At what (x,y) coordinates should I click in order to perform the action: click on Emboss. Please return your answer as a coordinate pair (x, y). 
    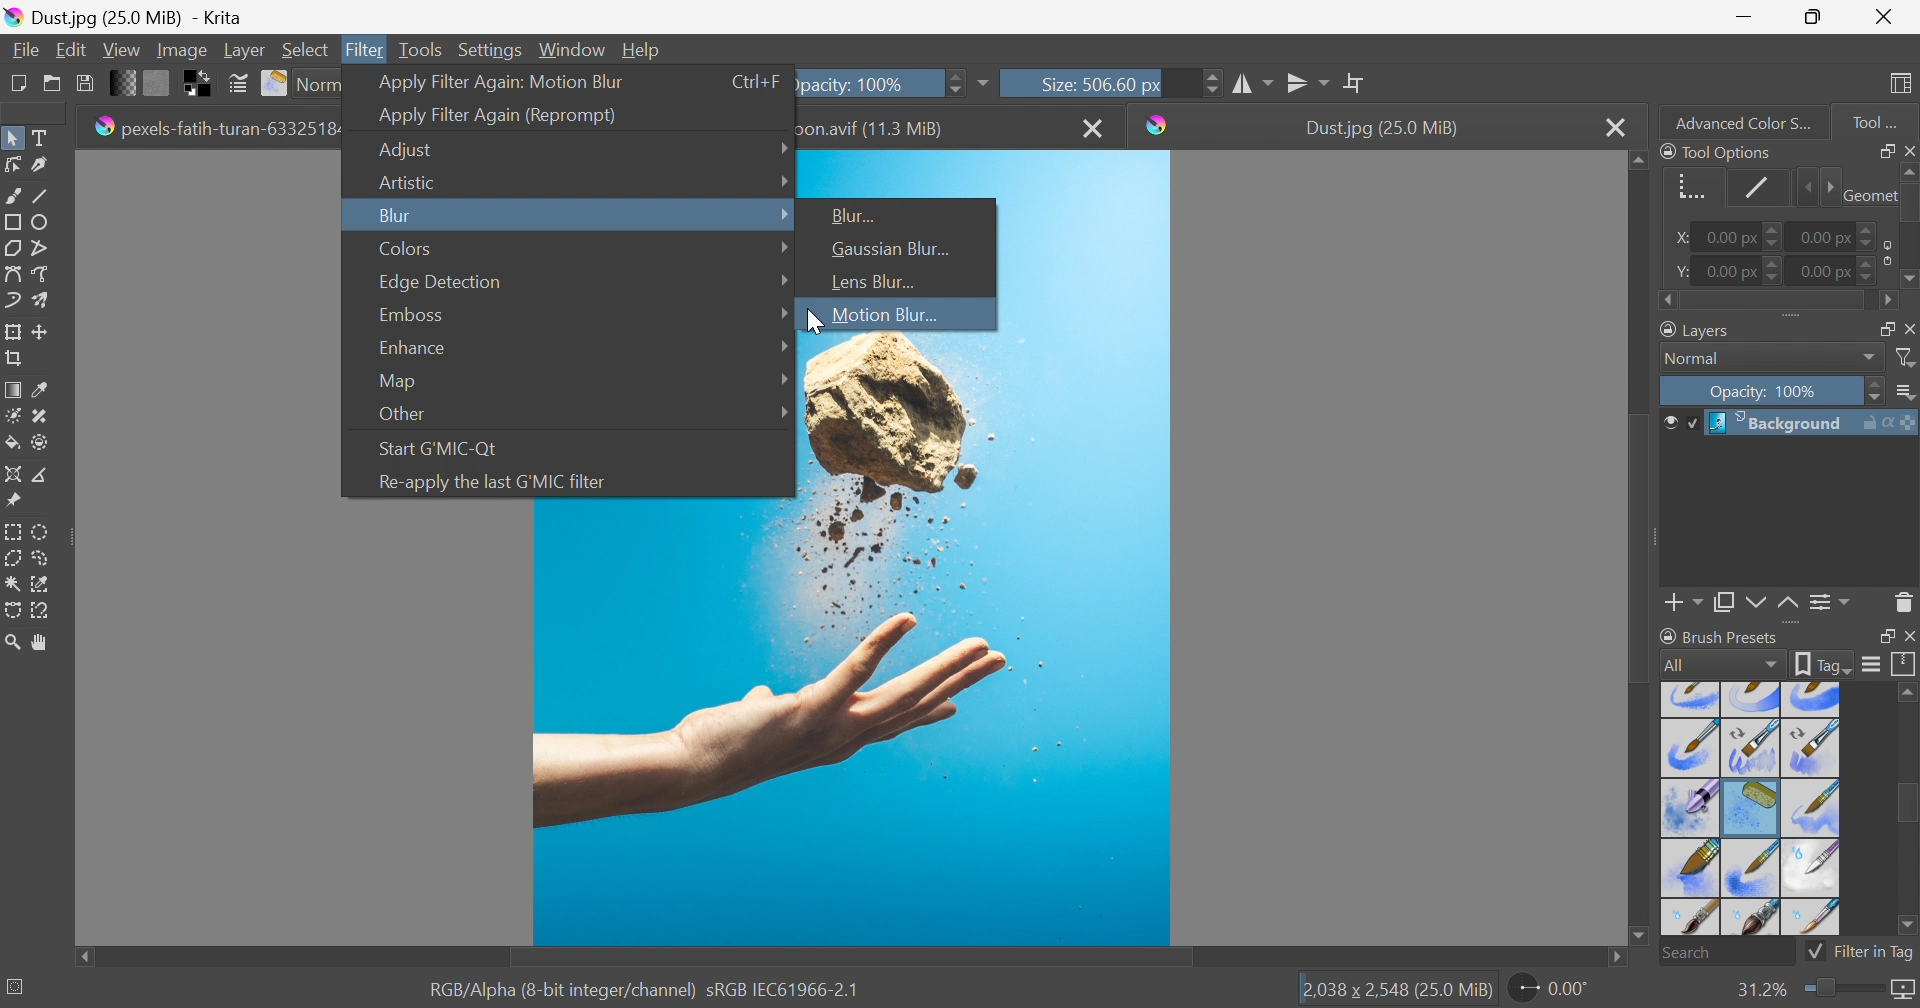
    Looking at the image, I should click on (409, 314).